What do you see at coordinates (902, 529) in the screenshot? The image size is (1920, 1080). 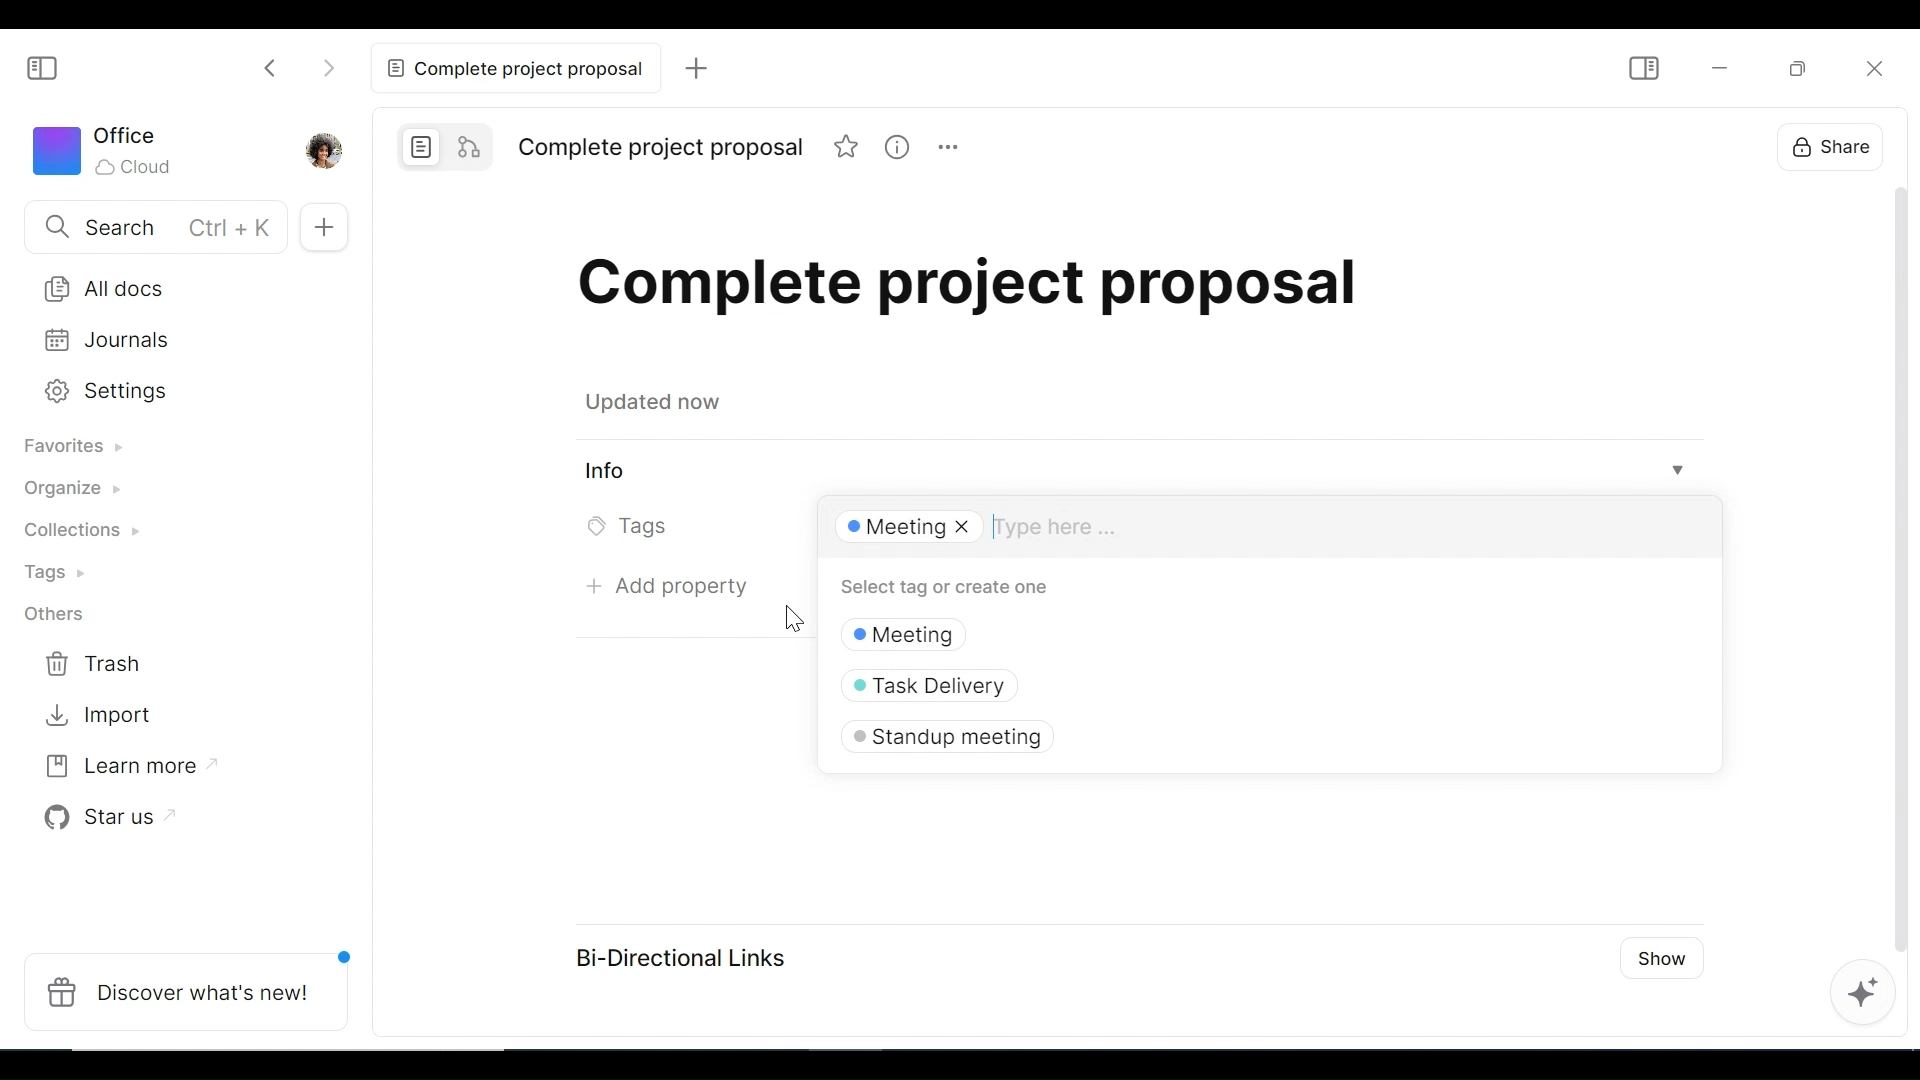 I see `meeting` at bounding box center [902, 529].